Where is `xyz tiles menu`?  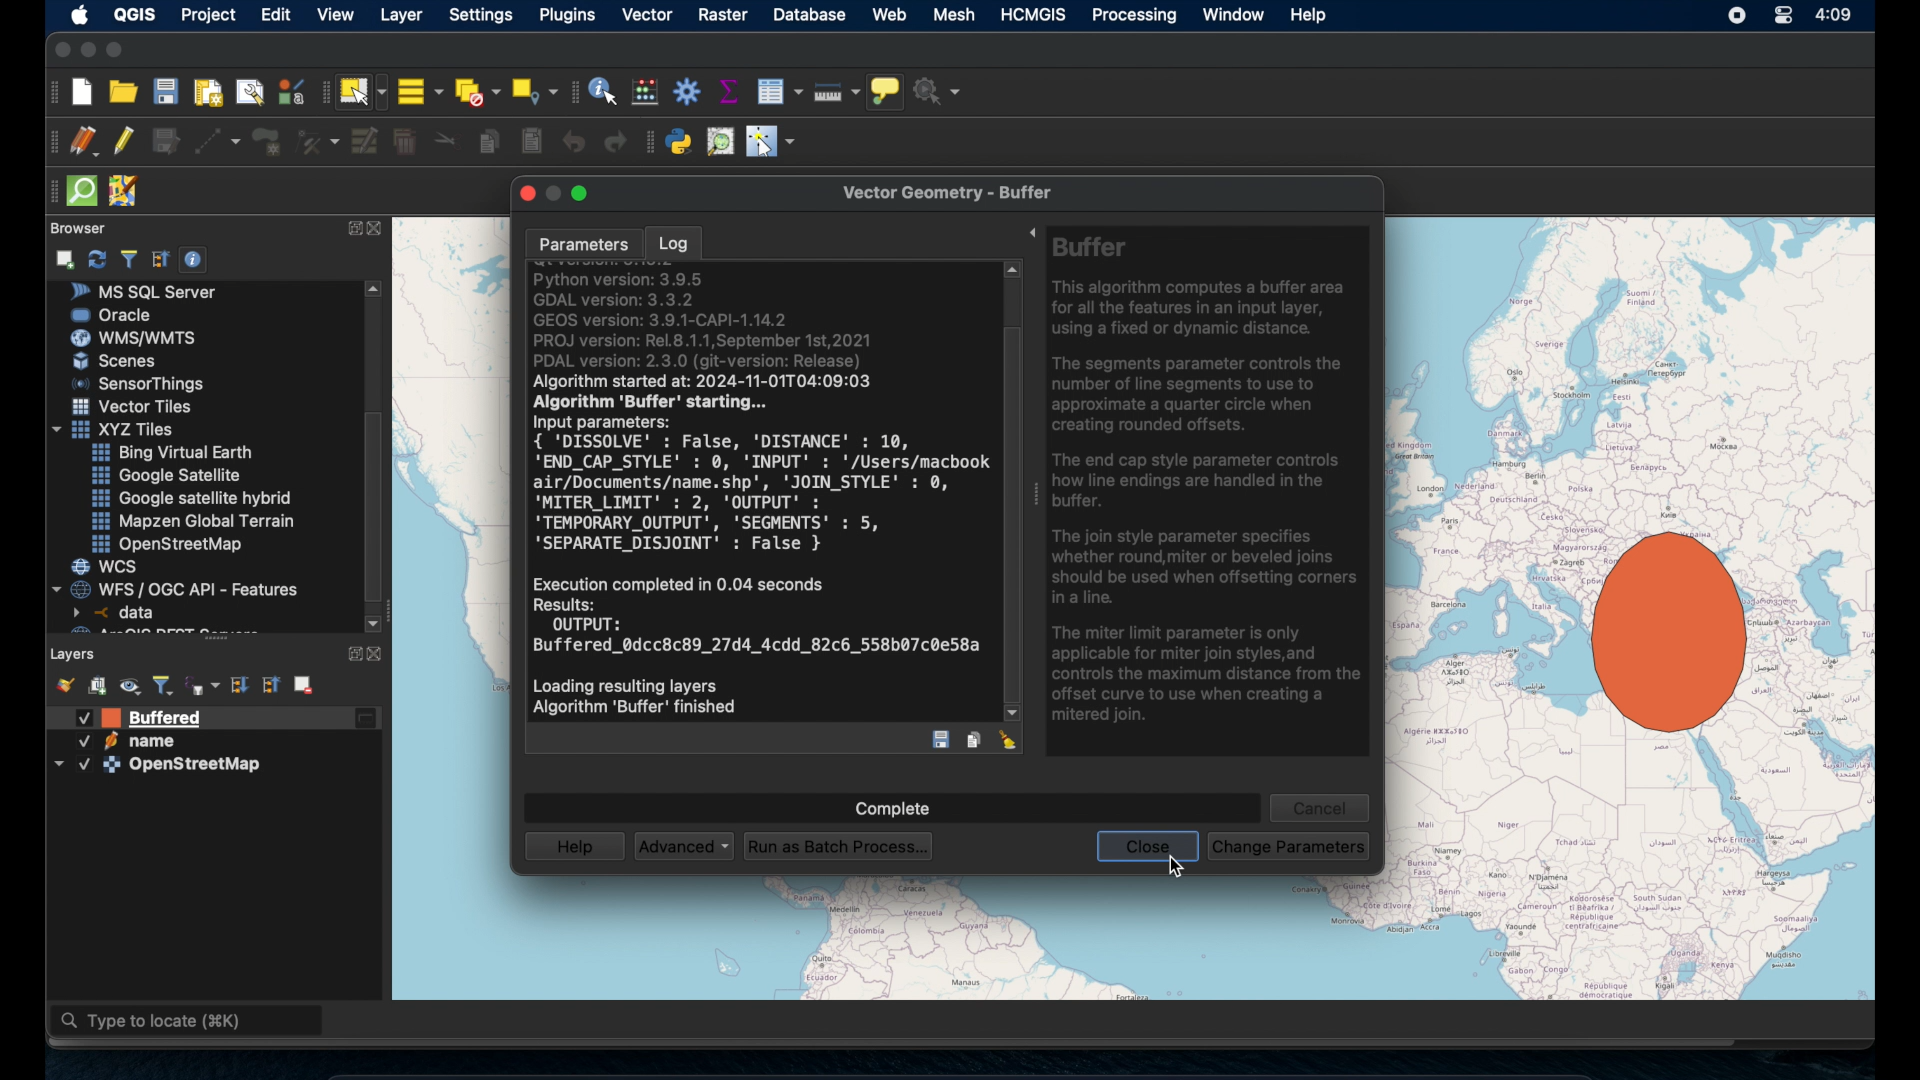 xyz tiles menu is located at coordinates (117, 429).